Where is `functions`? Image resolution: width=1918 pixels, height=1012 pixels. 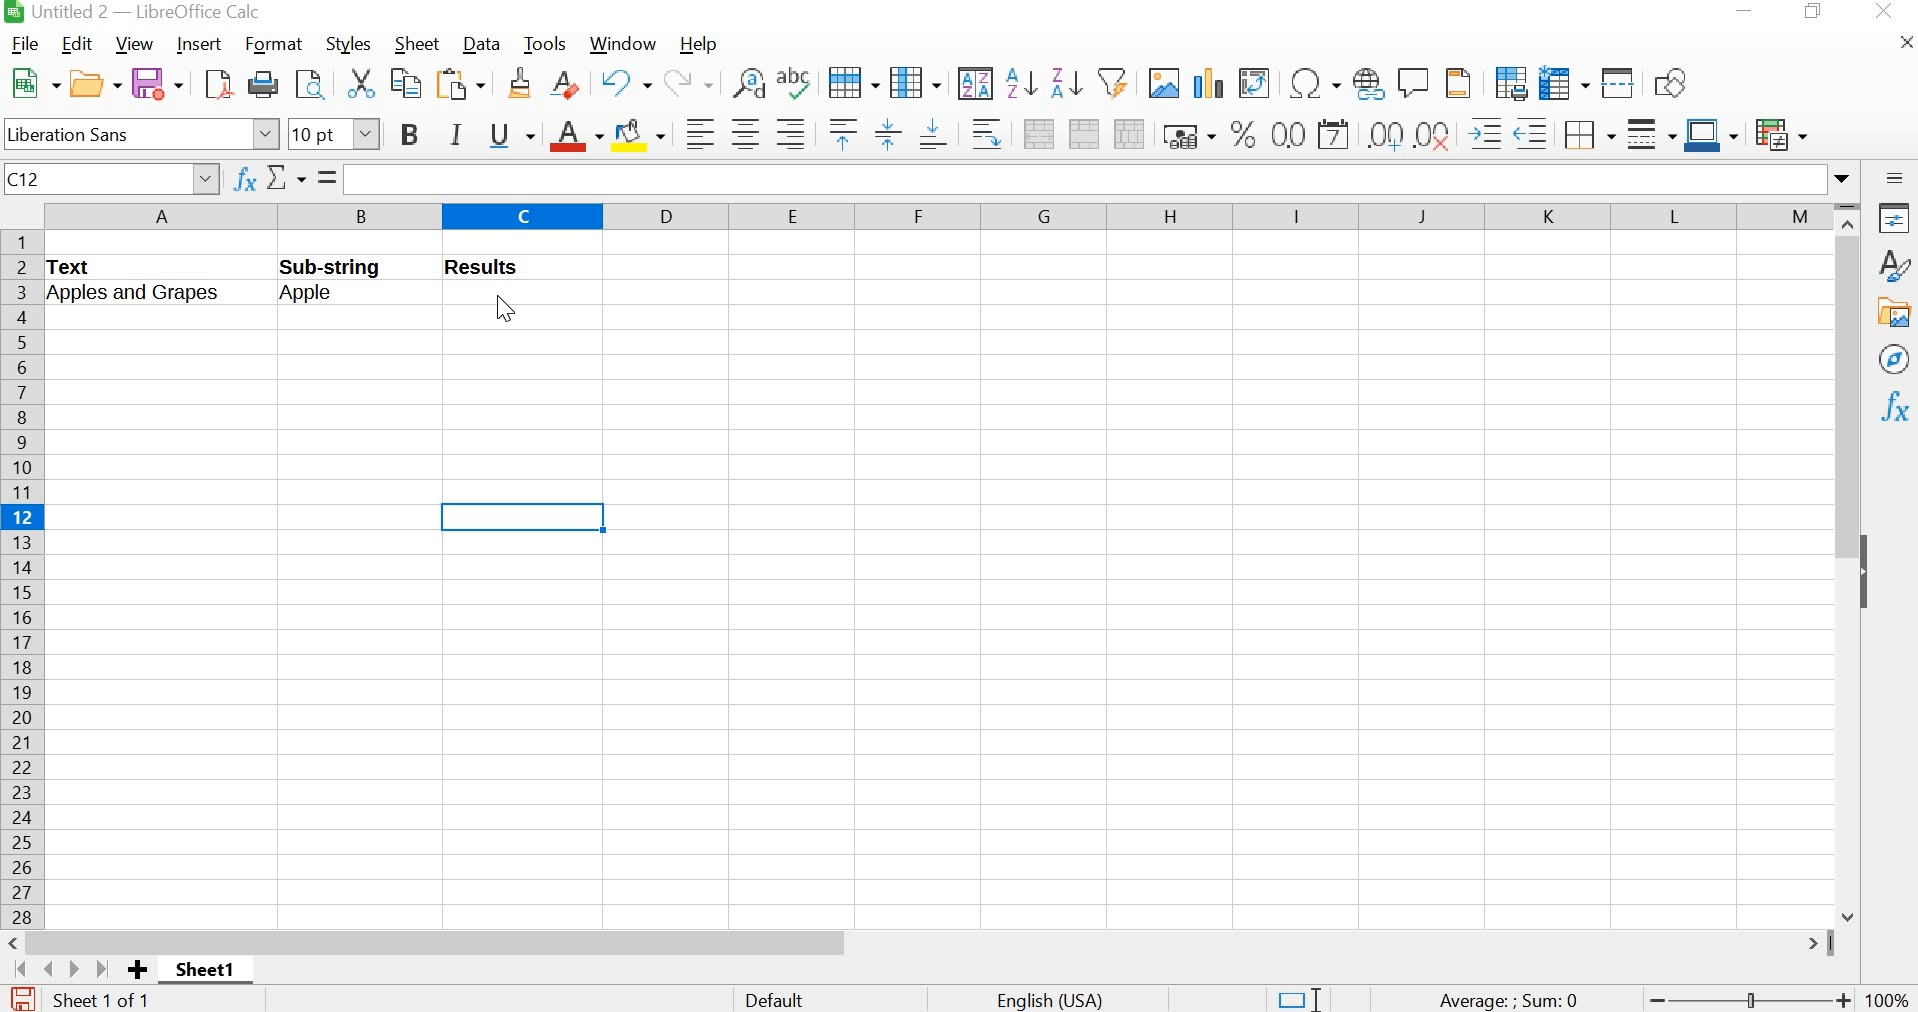 functions is located at coordinates (1896, 406).